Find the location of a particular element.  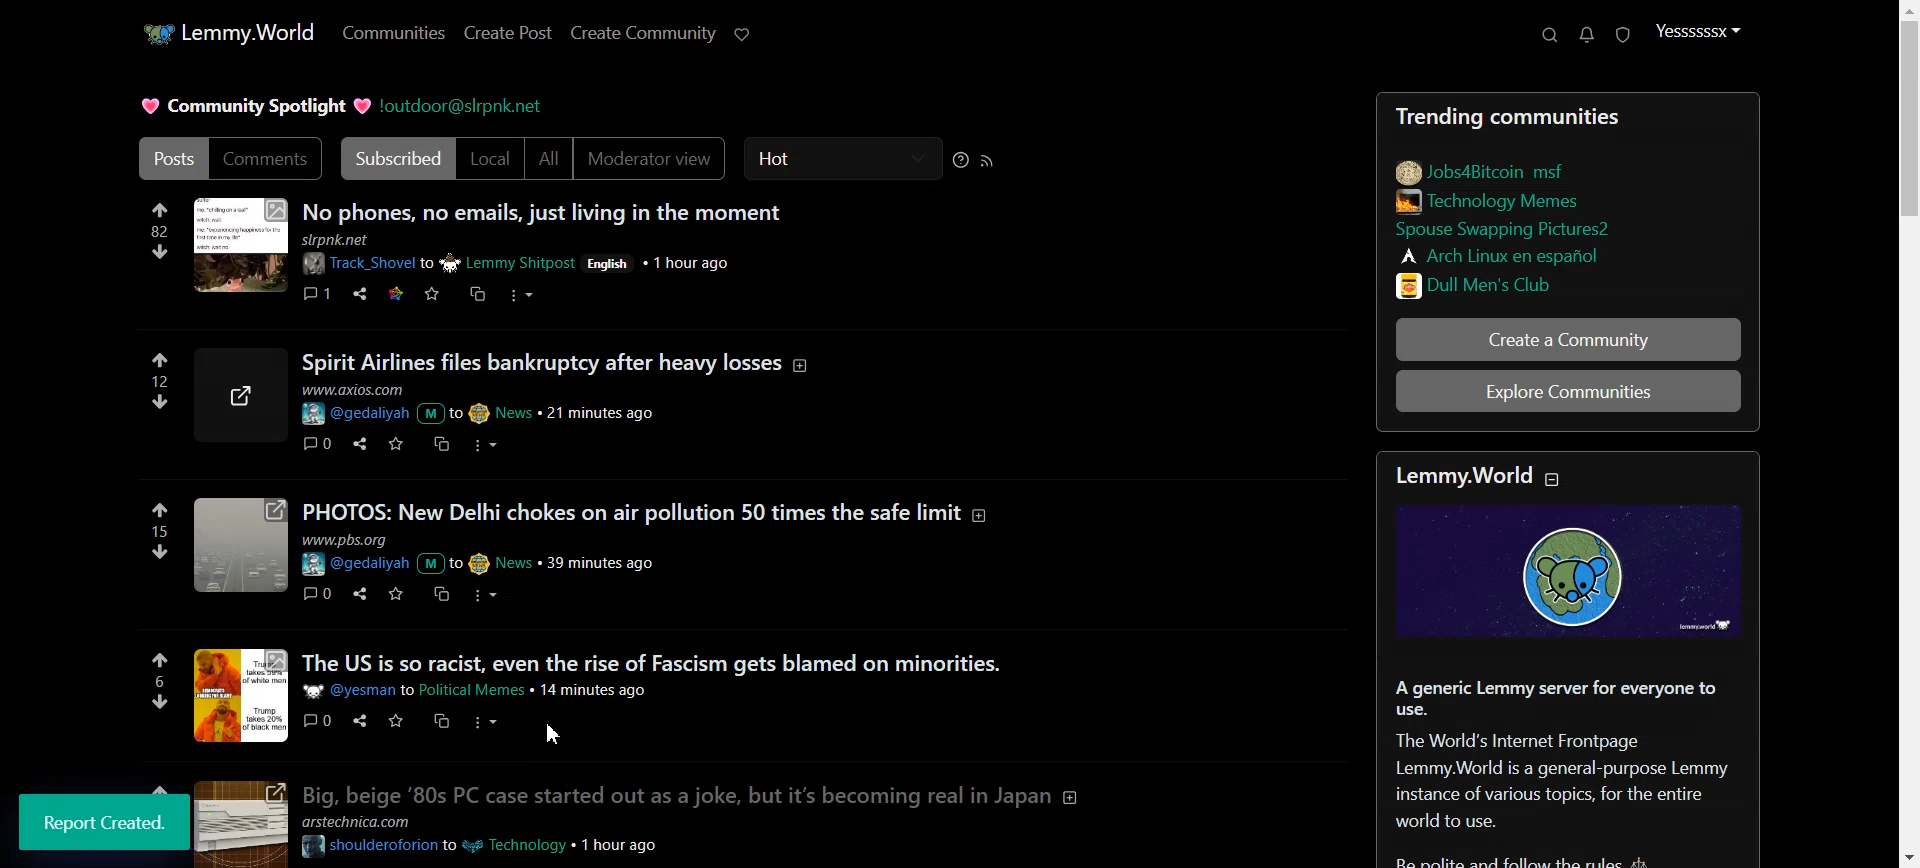

link is located at coordinates (1527, 231).